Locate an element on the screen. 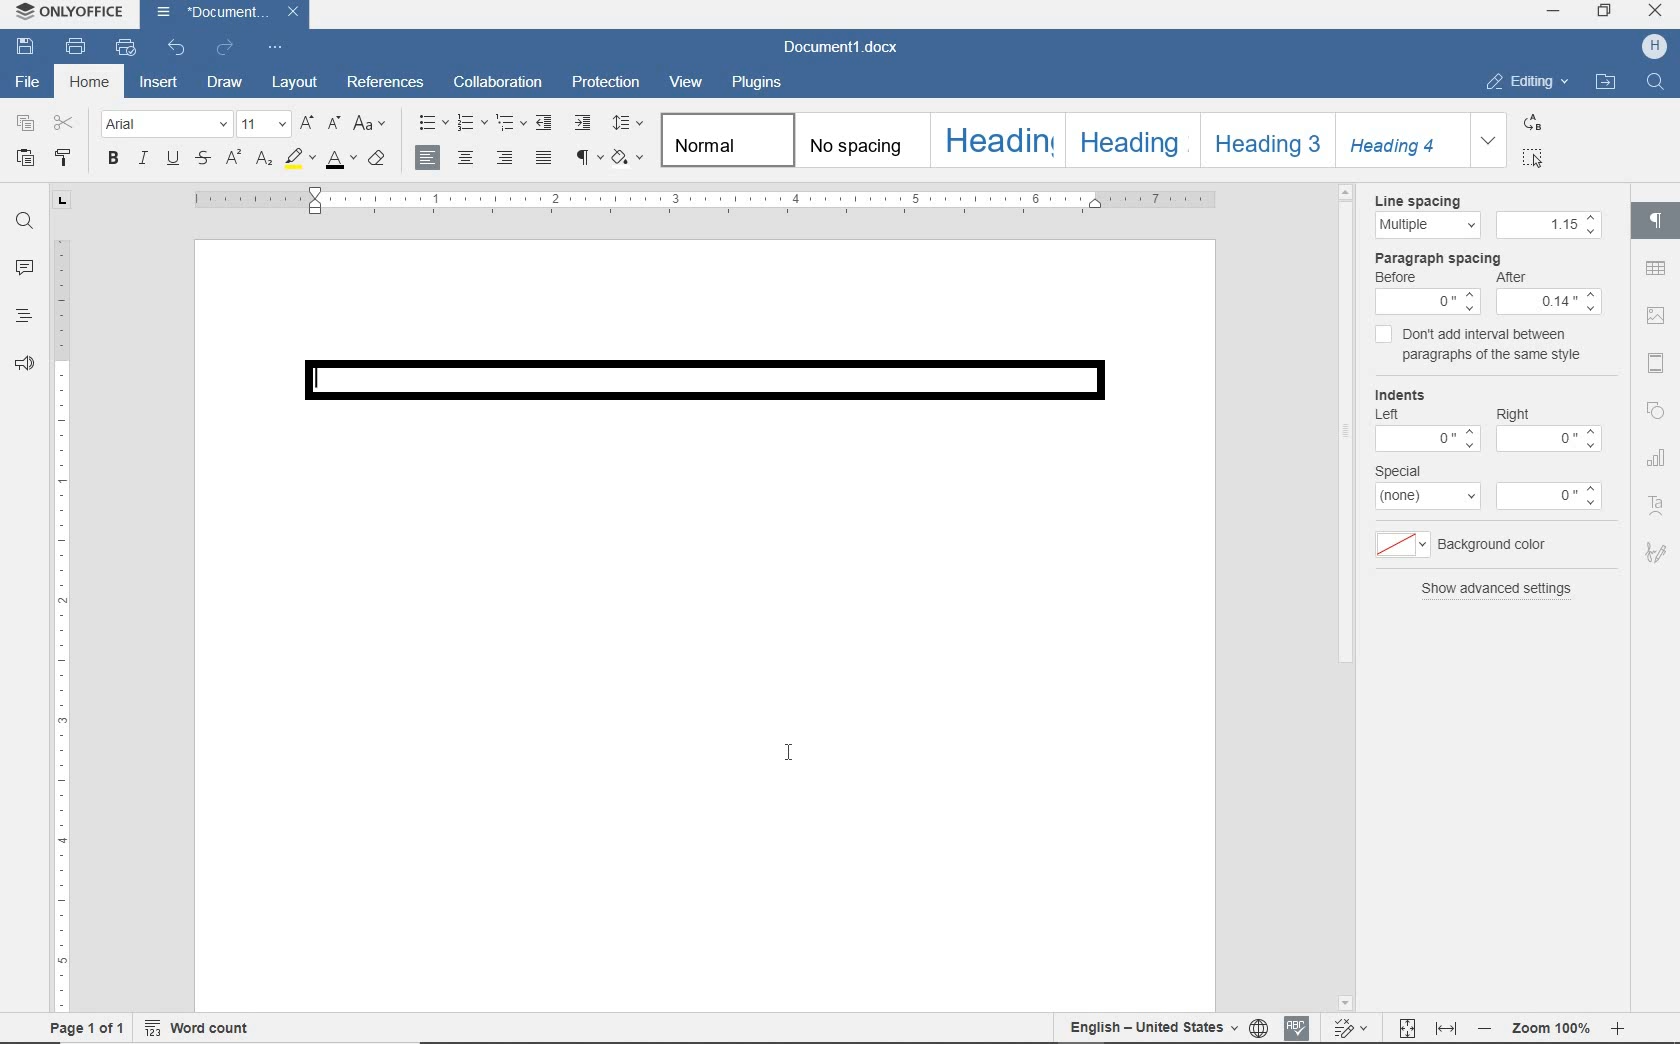  layout is located at coordinates (293, 84).